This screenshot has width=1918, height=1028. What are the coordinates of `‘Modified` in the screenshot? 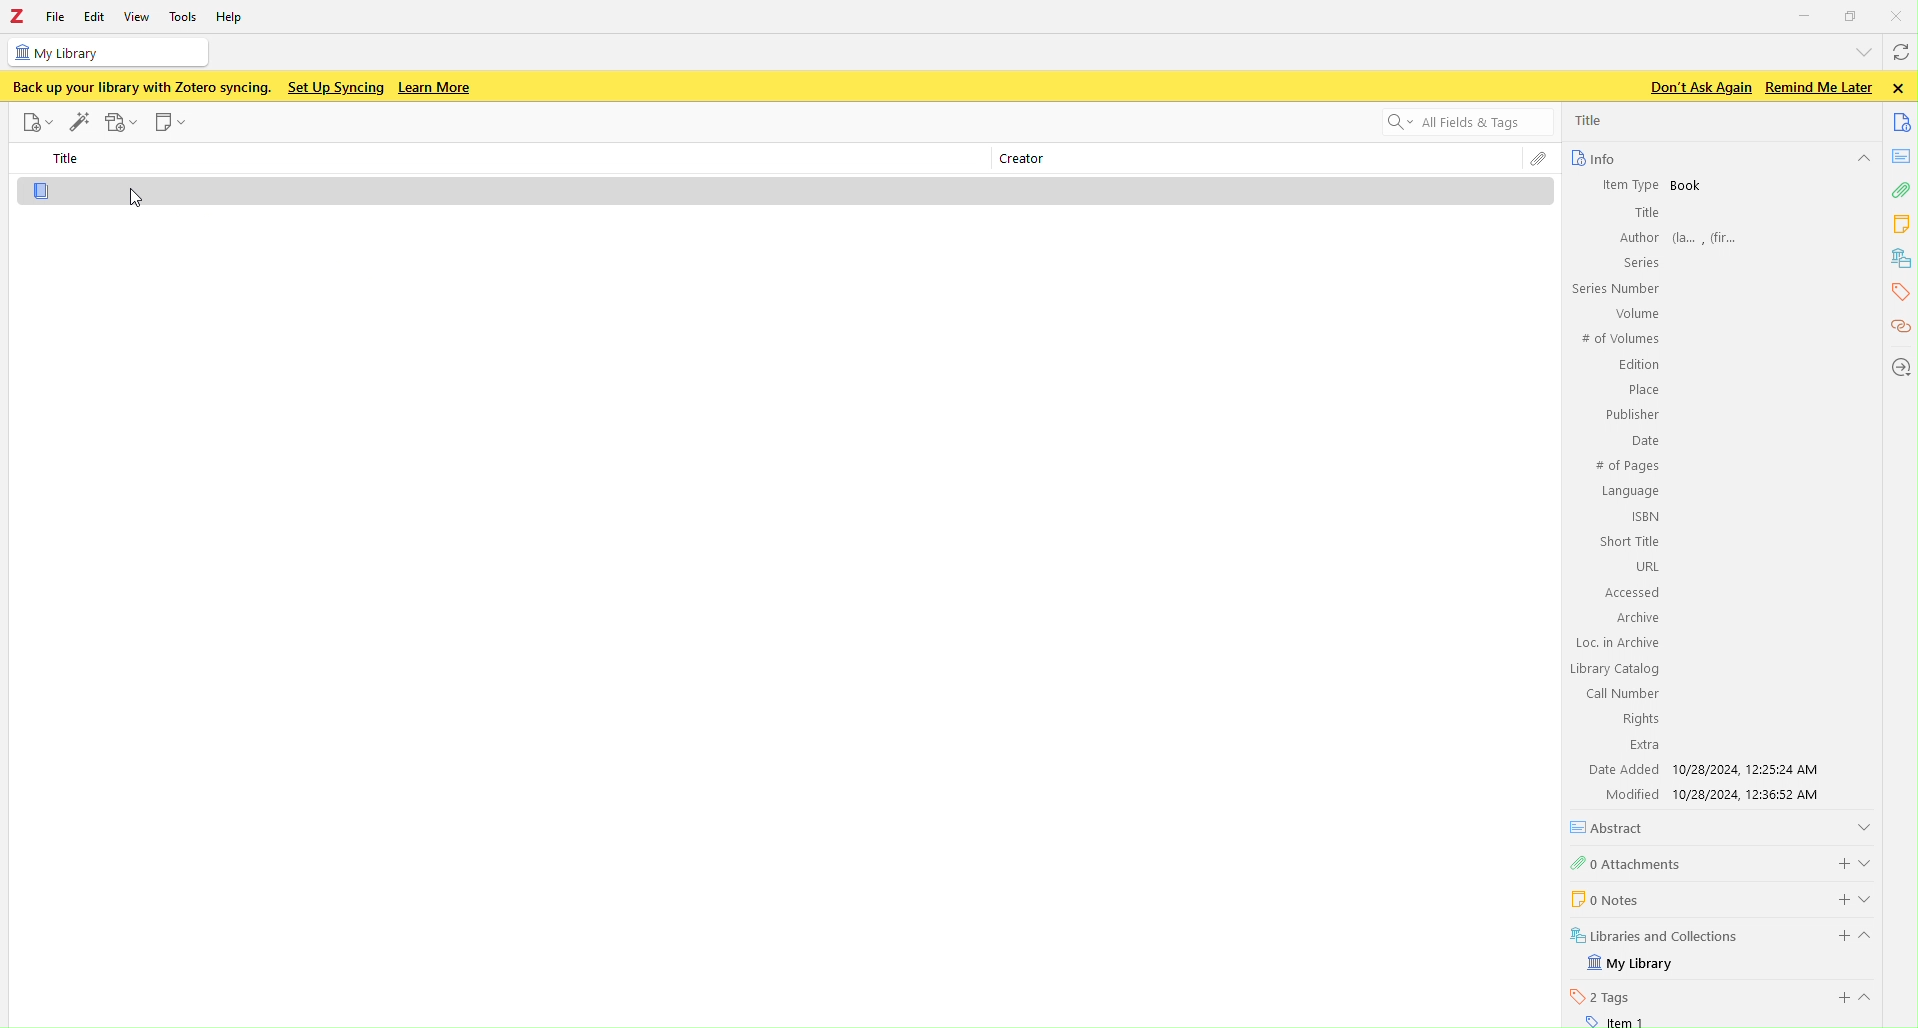 It's located at (1624, 794).